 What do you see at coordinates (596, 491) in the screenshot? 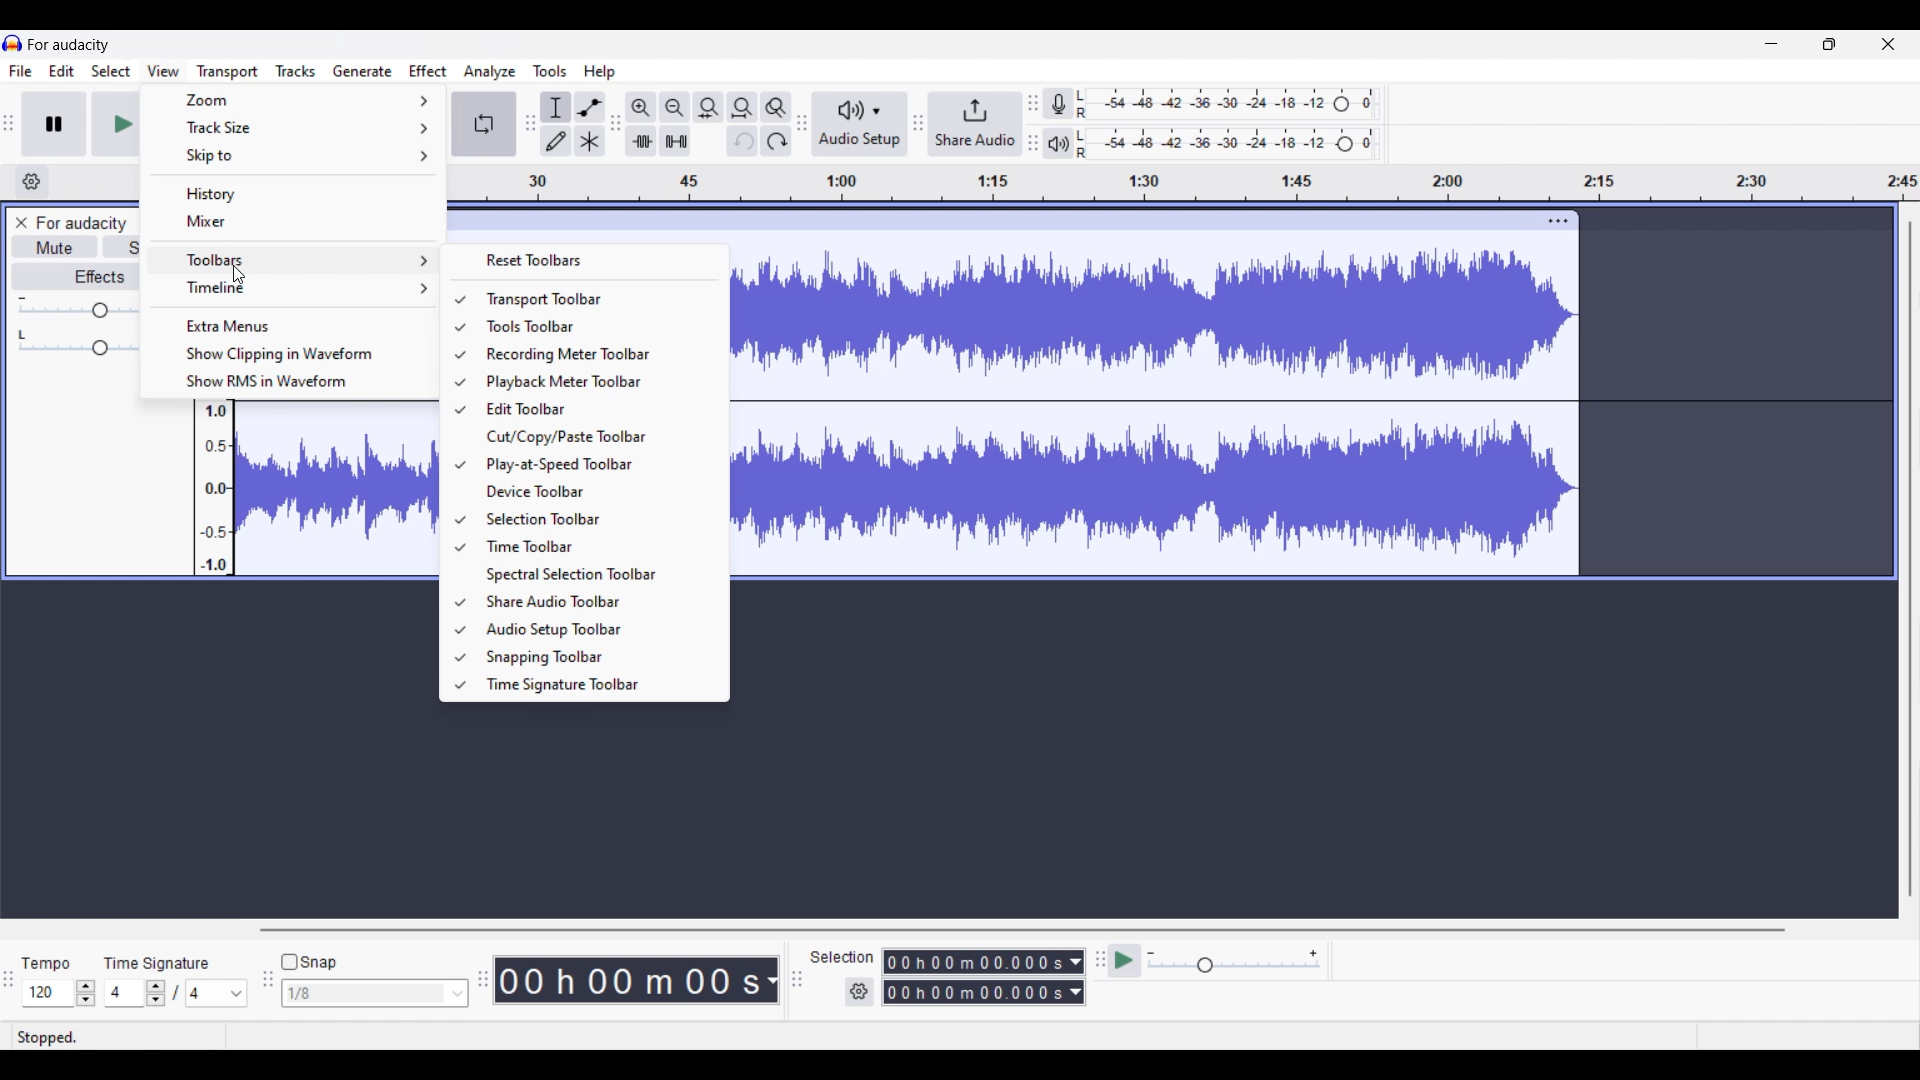
I see `Device toolbar` at bounding box center [596, 491].